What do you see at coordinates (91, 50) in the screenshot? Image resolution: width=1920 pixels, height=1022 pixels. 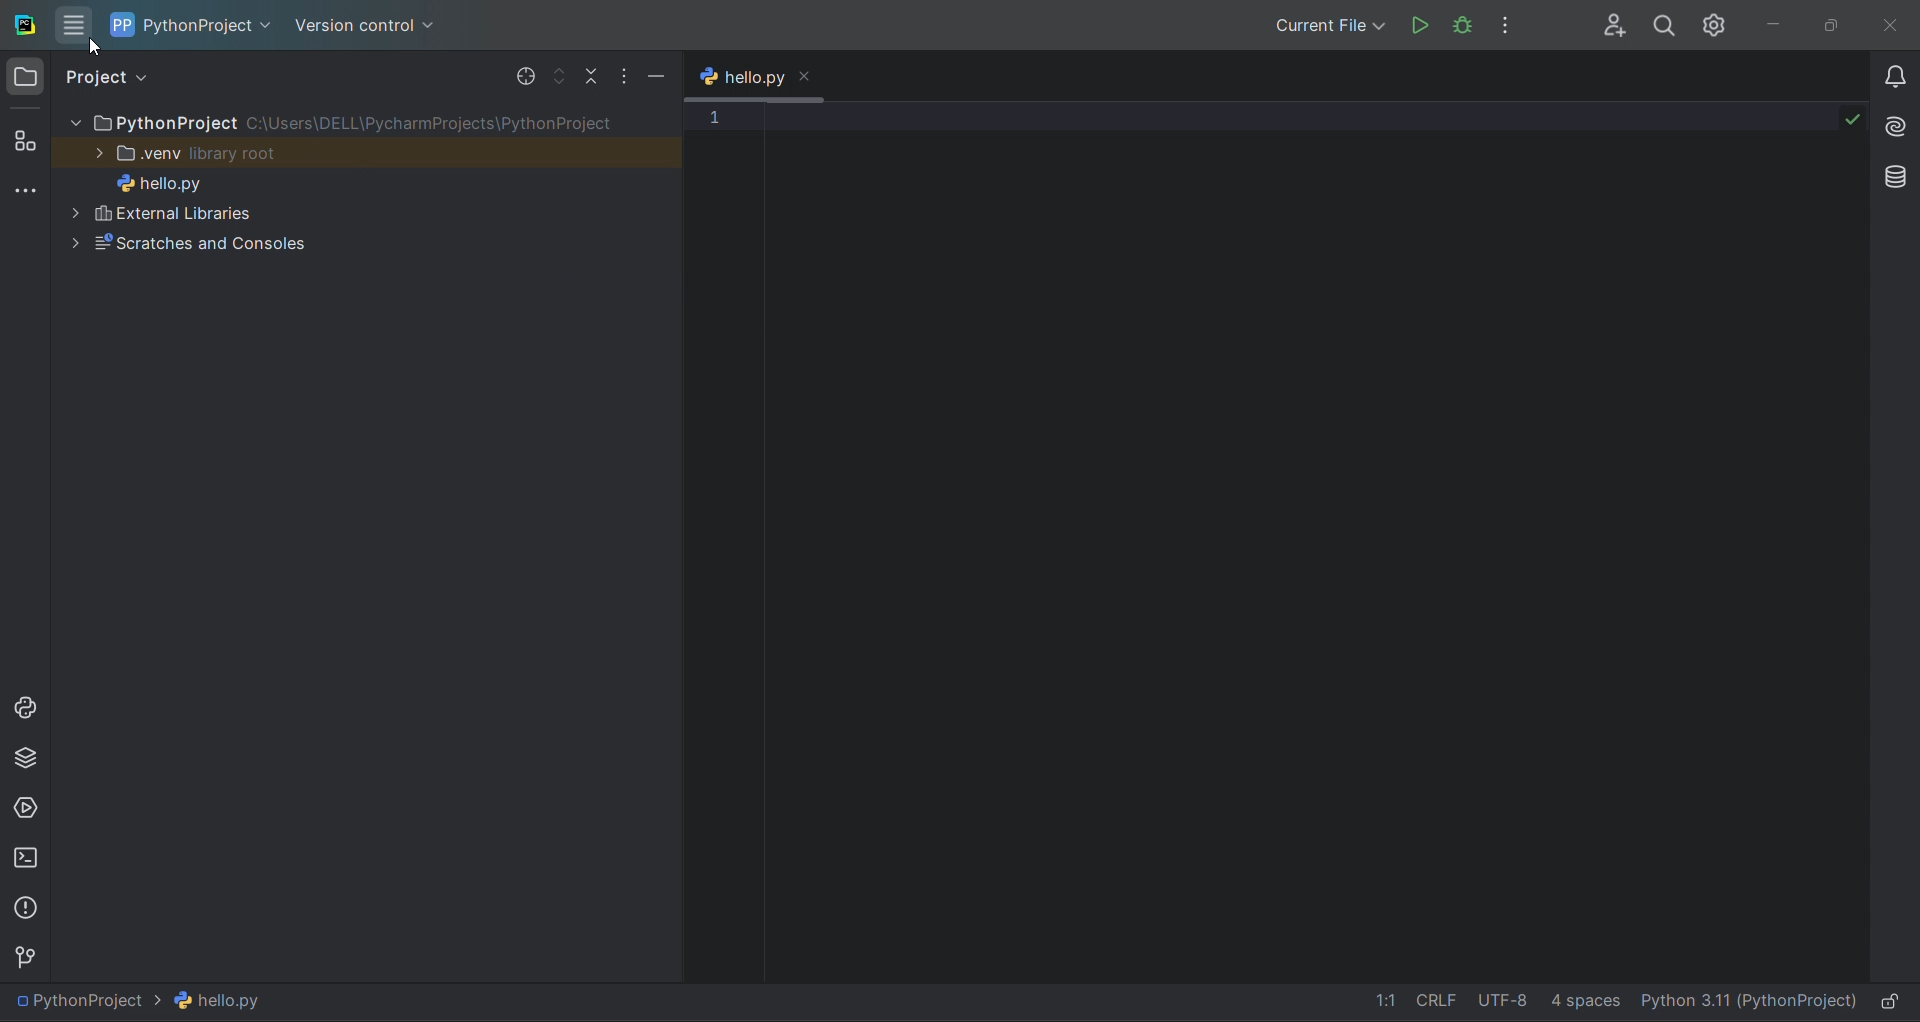 I see `cursor` at bounding box center [91, 50].